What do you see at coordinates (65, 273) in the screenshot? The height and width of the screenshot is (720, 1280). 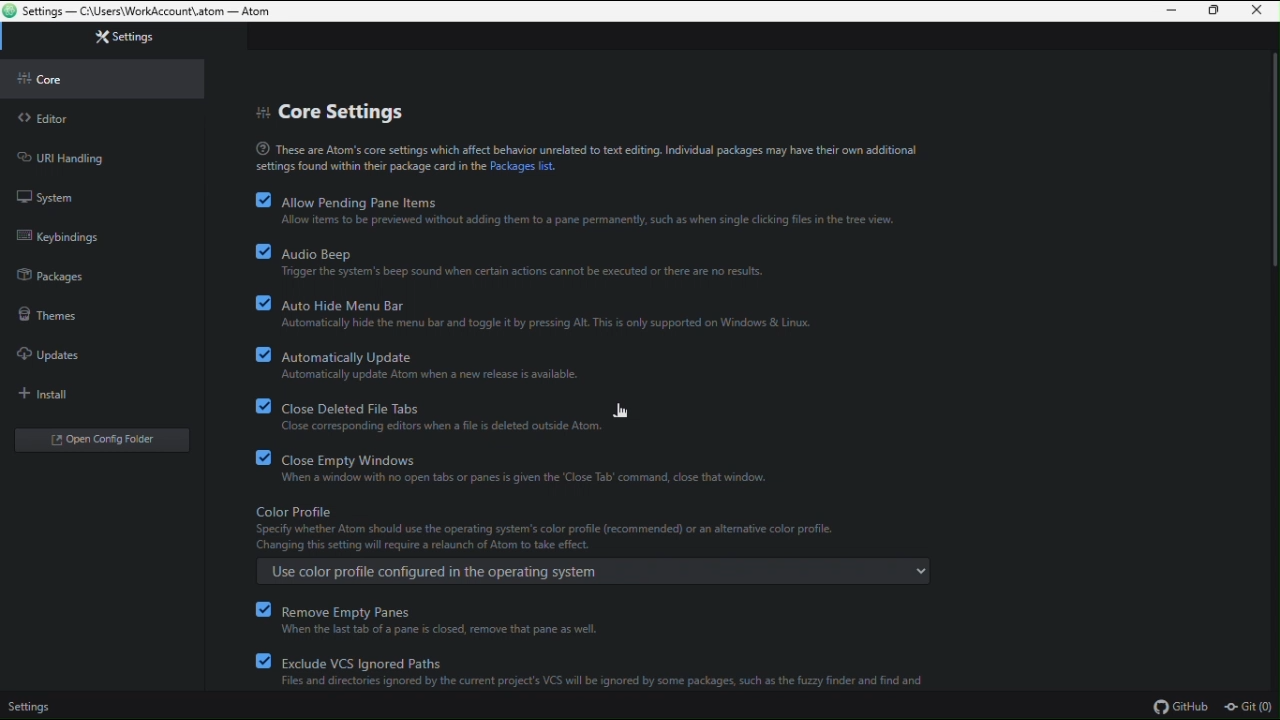 I see `Packages` at bounding box center [65, 273].